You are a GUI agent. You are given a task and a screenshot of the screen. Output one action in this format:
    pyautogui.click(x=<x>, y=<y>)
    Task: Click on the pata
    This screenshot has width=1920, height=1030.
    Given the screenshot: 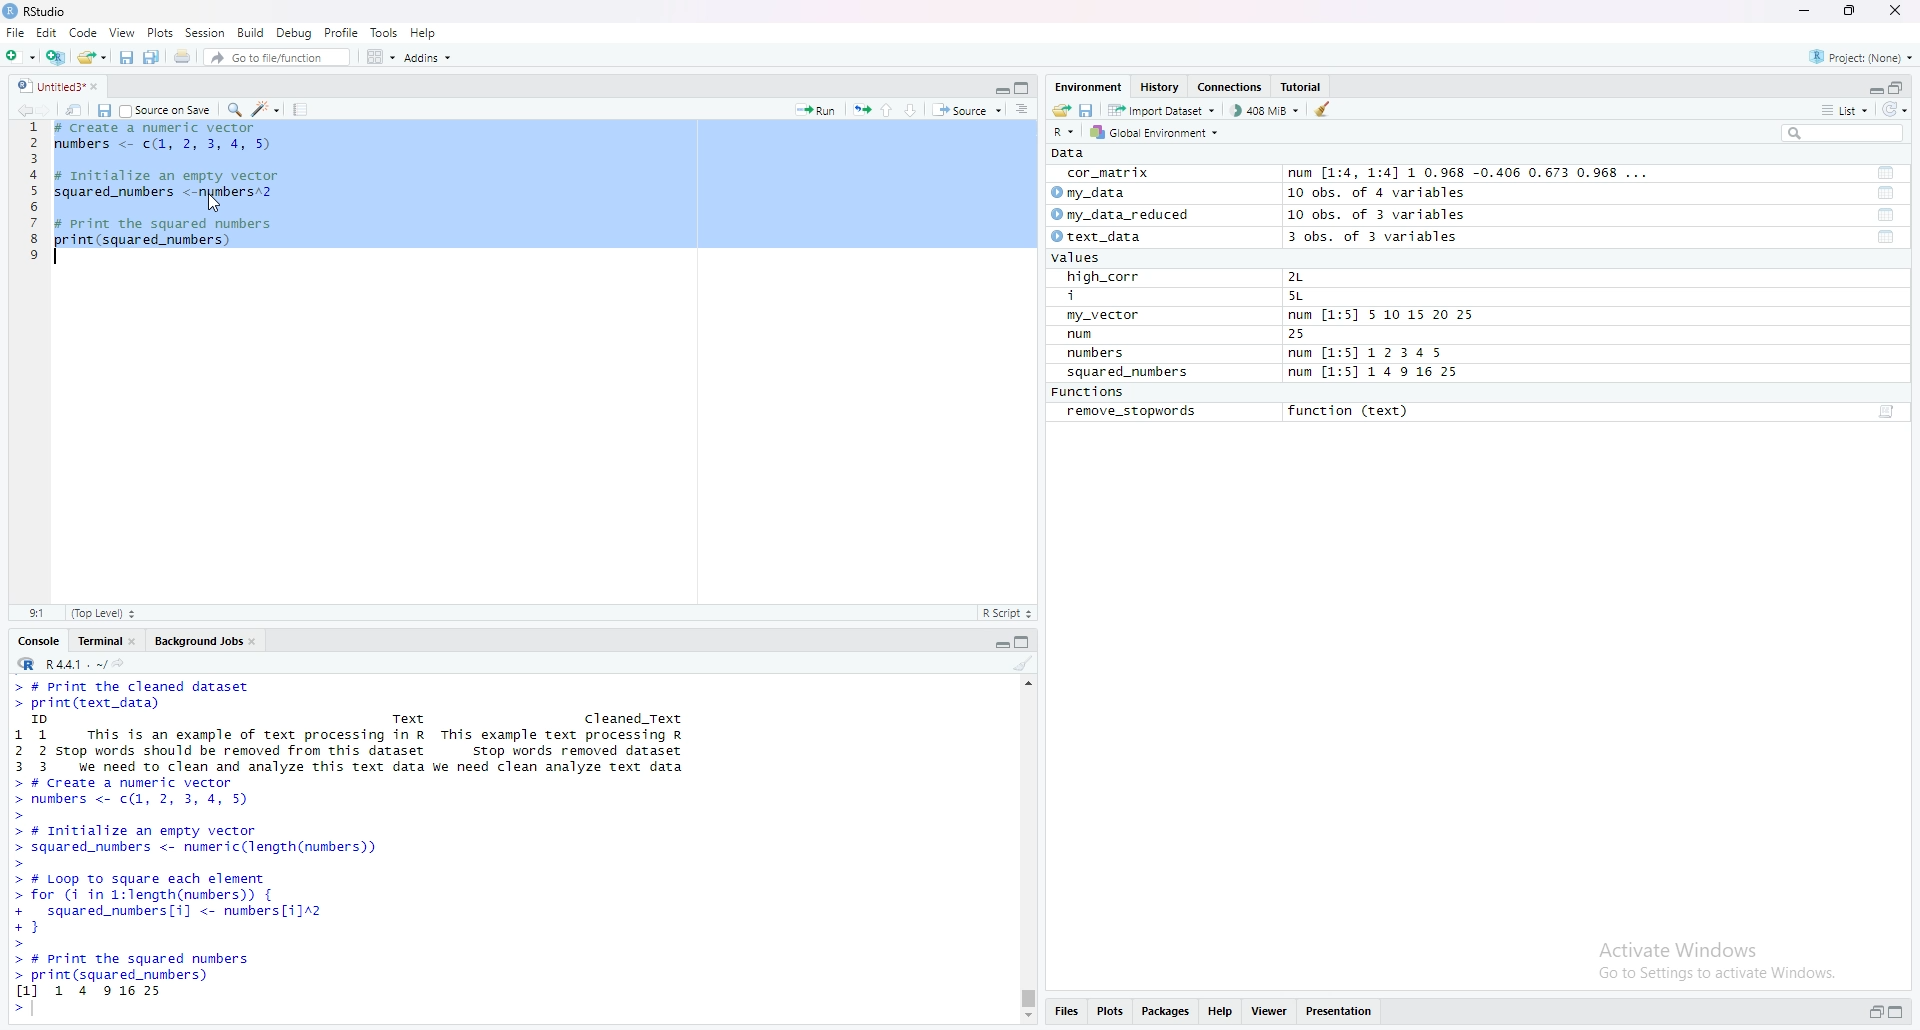 What is the action you would take?
    pyautogui.click(x=1073, y=153)
    